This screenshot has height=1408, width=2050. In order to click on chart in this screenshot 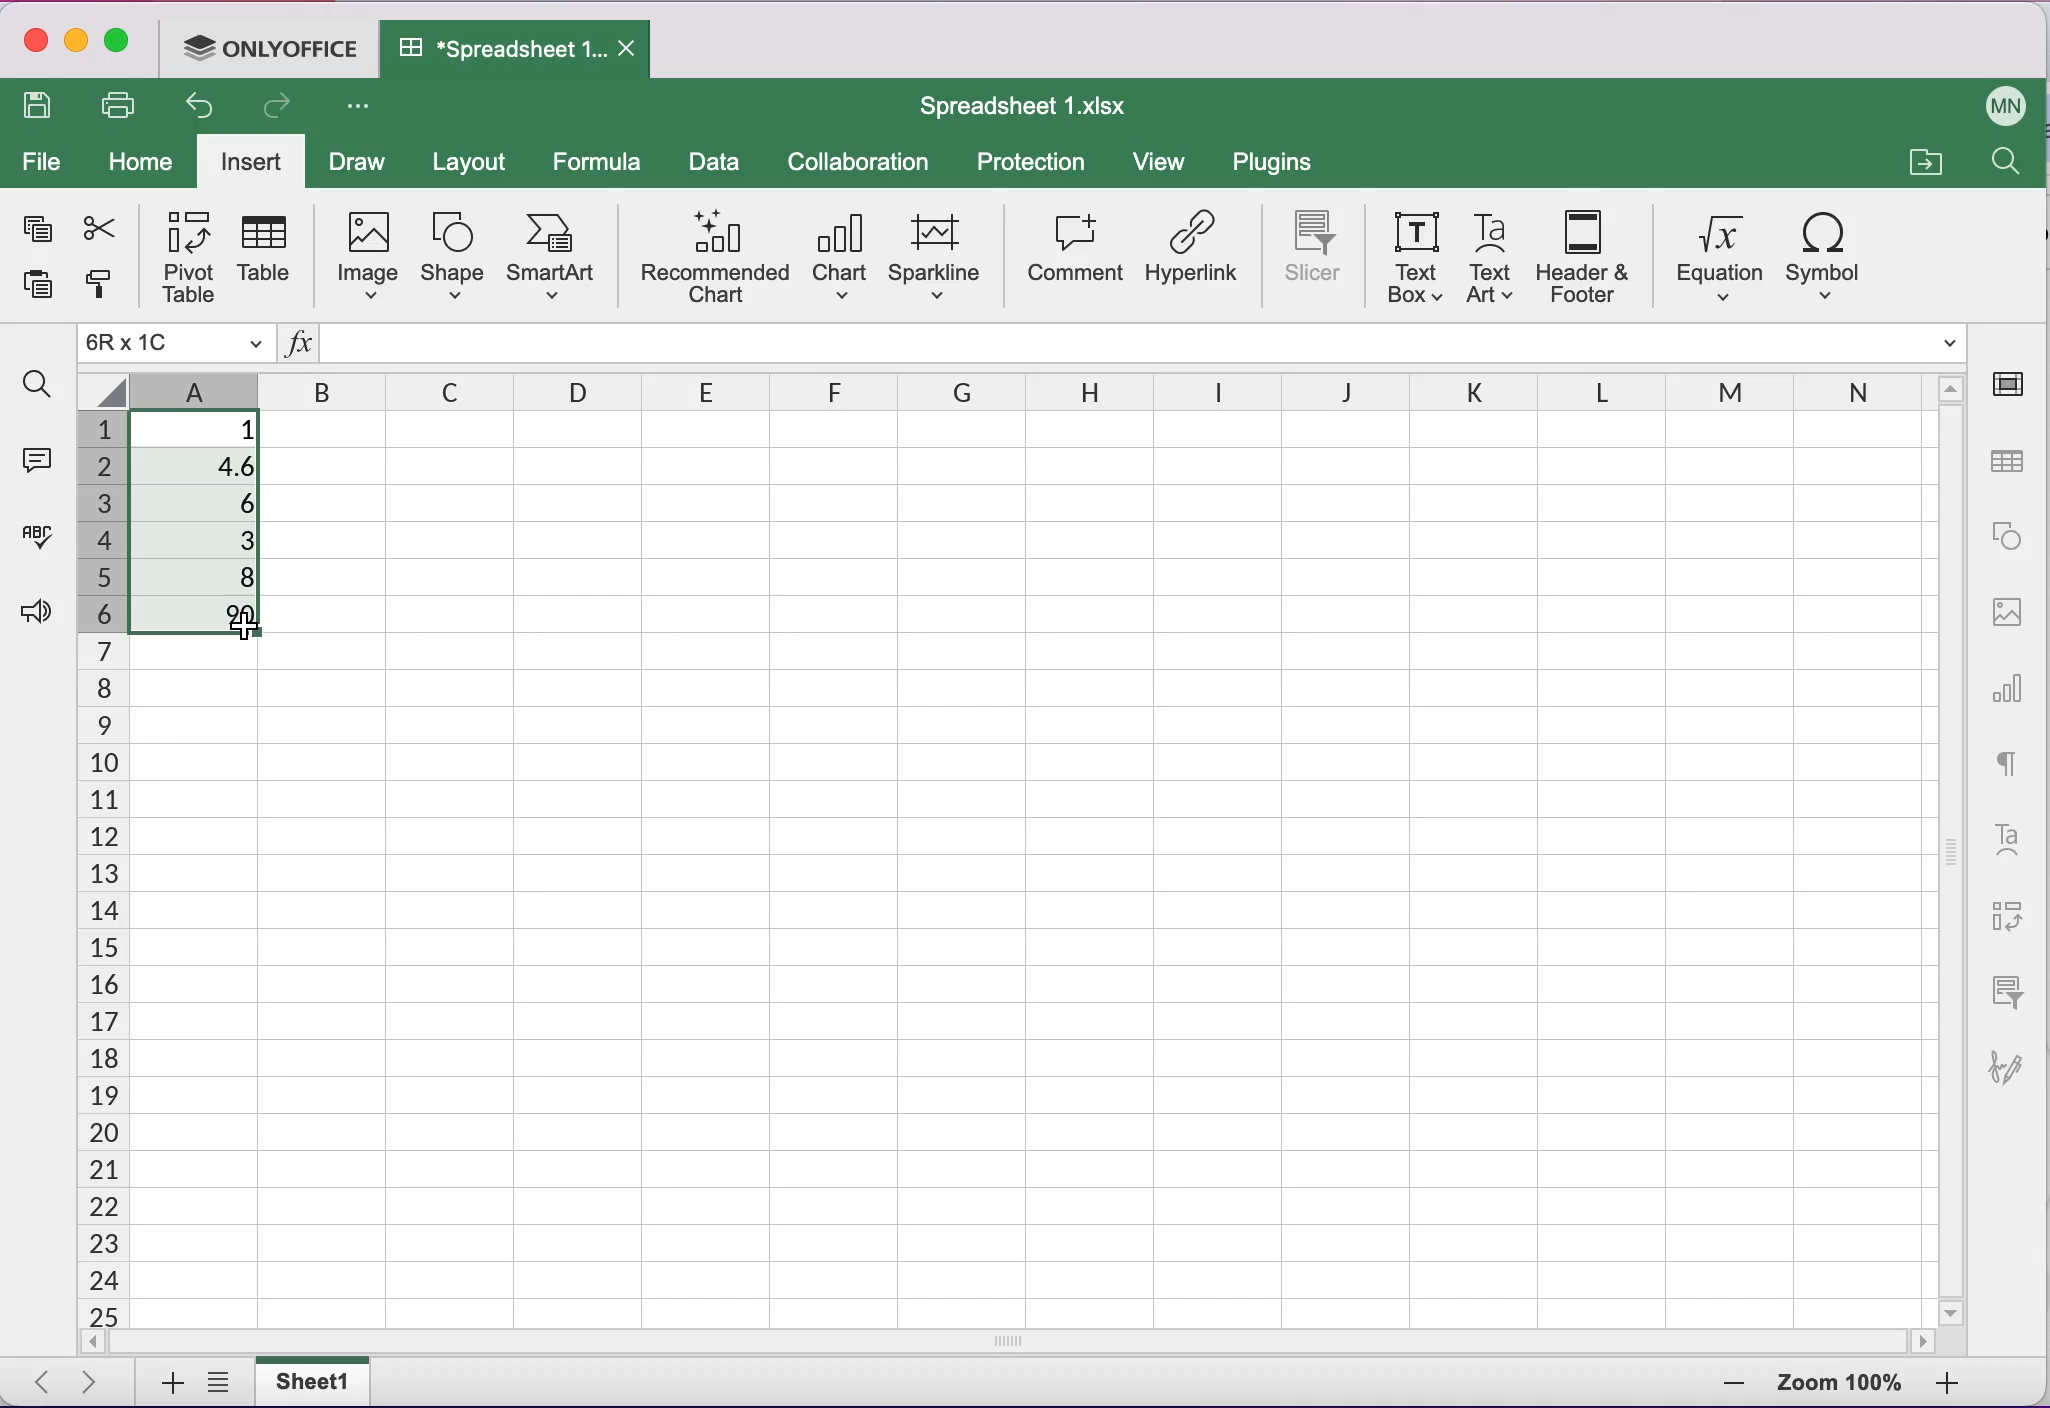, I will do `click(2010, 696)`.